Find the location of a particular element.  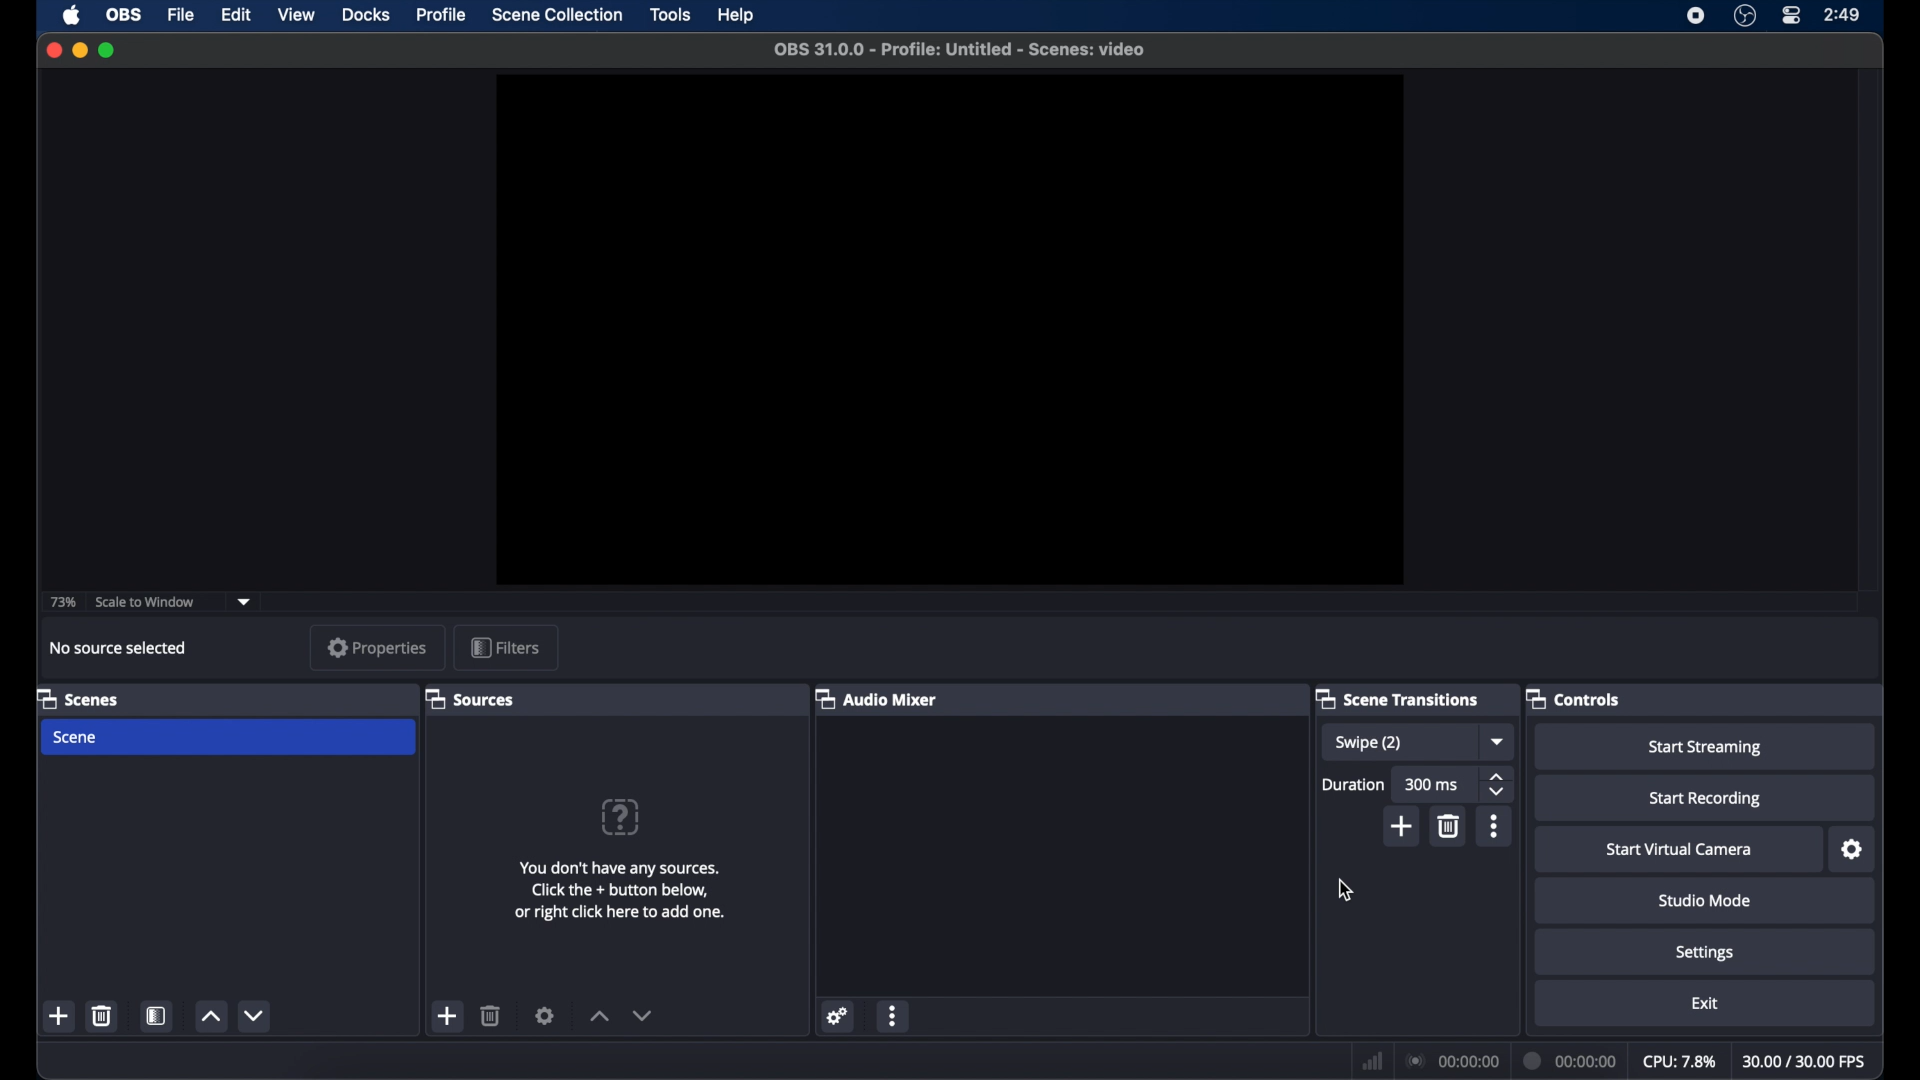

help is located at coordinates (738, 15).